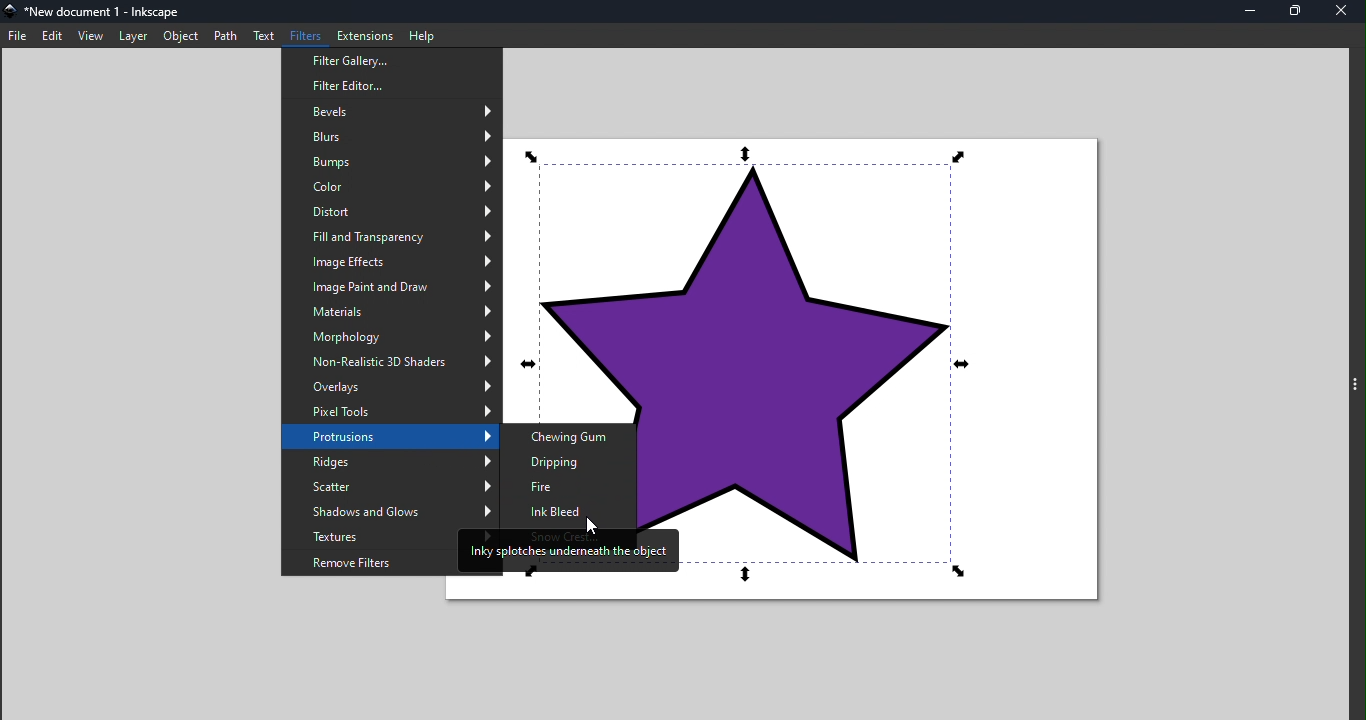 The height and width of the screenshot is (720, 1366). Describe the element at coordinates (423, 33) in the screenshot. I see `Help` at that location.